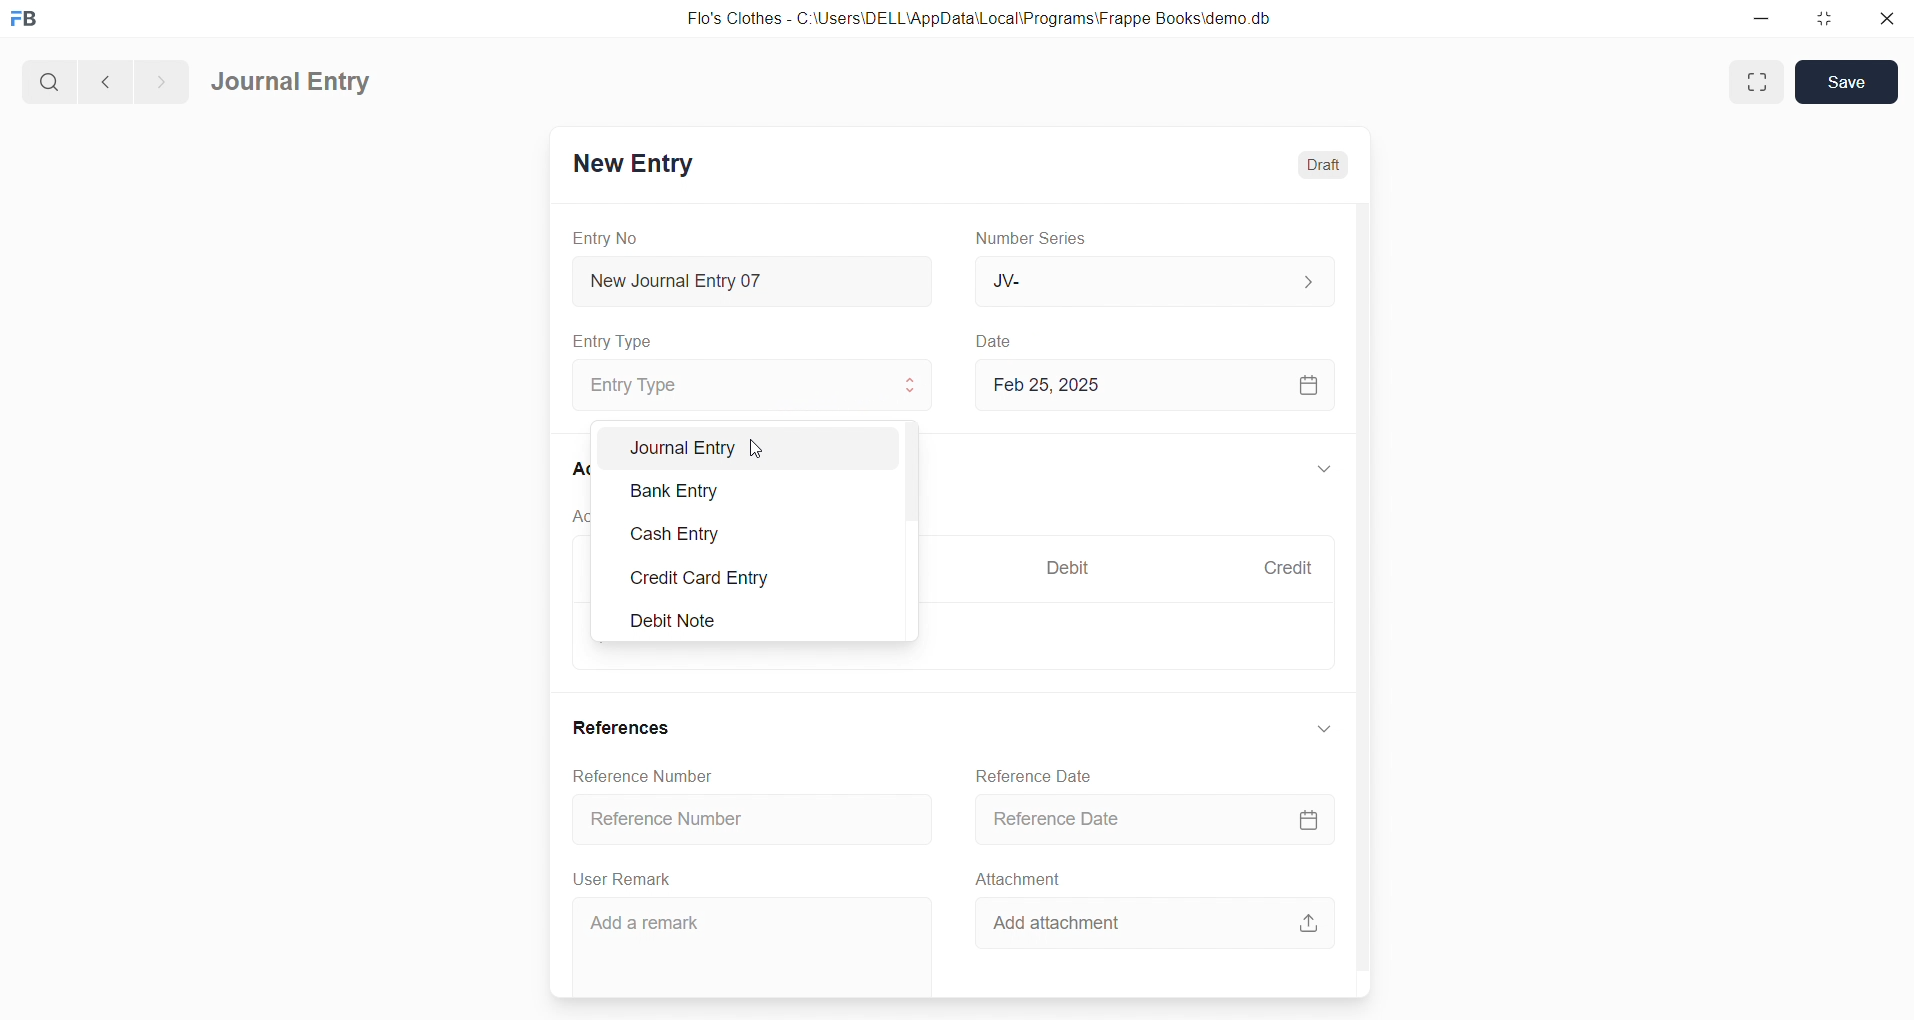 Image resolution: width=1914 pixels, height=1020 pixels. What do you see at coordinates (582, 520) in the screenshot?
I see `Account Entries` at bounding box center [582, 520].